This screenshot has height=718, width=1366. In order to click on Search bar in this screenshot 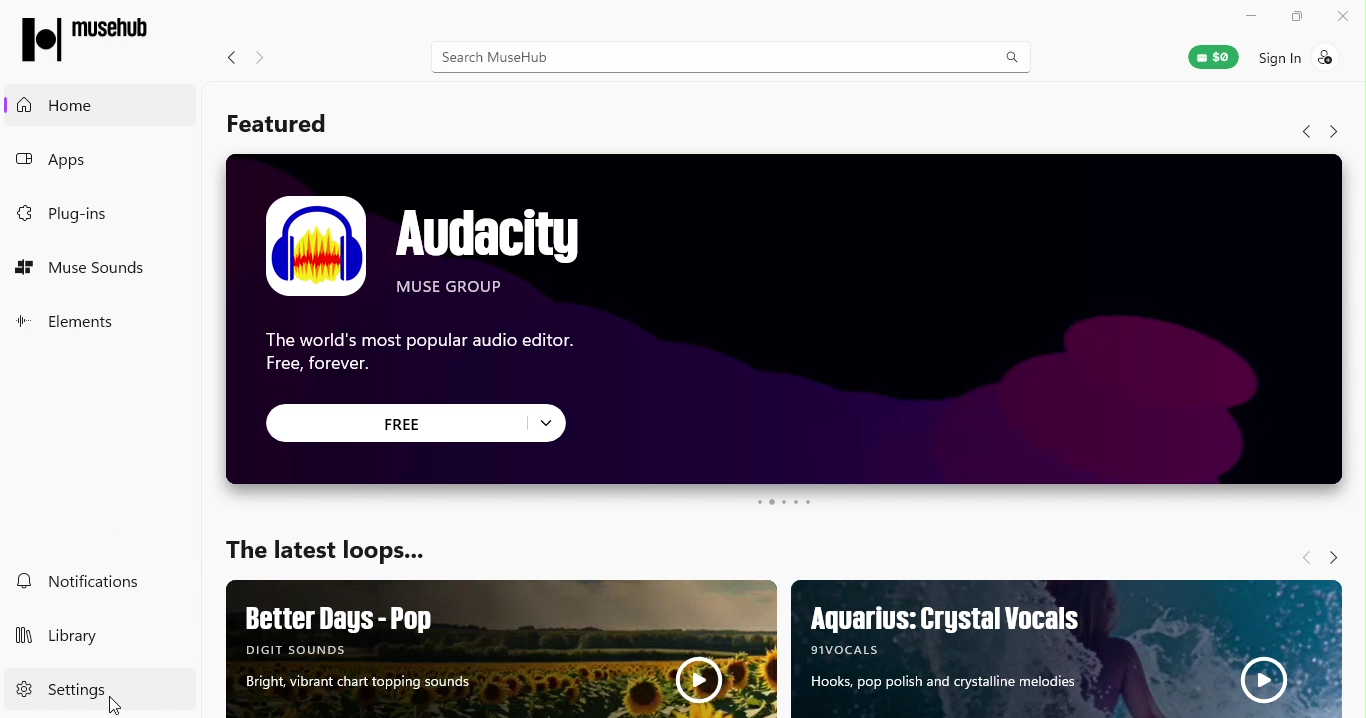, I will do `click(733, 55)`.